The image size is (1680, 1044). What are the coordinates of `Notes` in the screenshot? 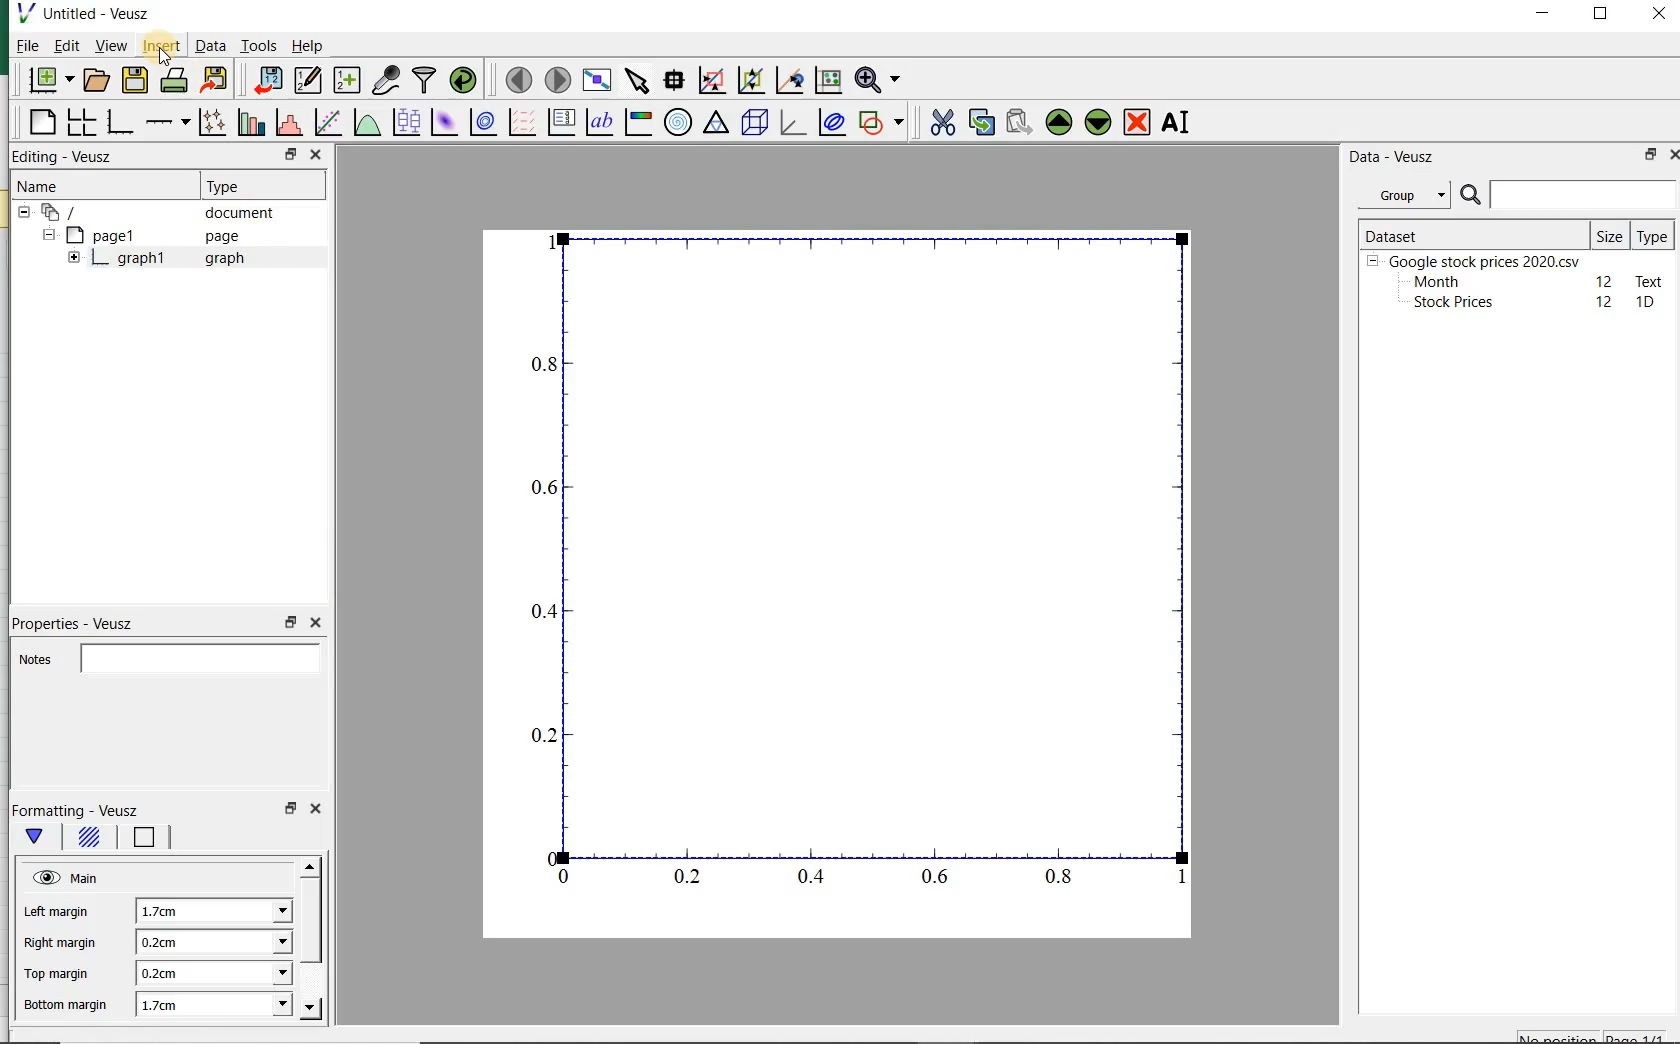 It's located at (172, 658).